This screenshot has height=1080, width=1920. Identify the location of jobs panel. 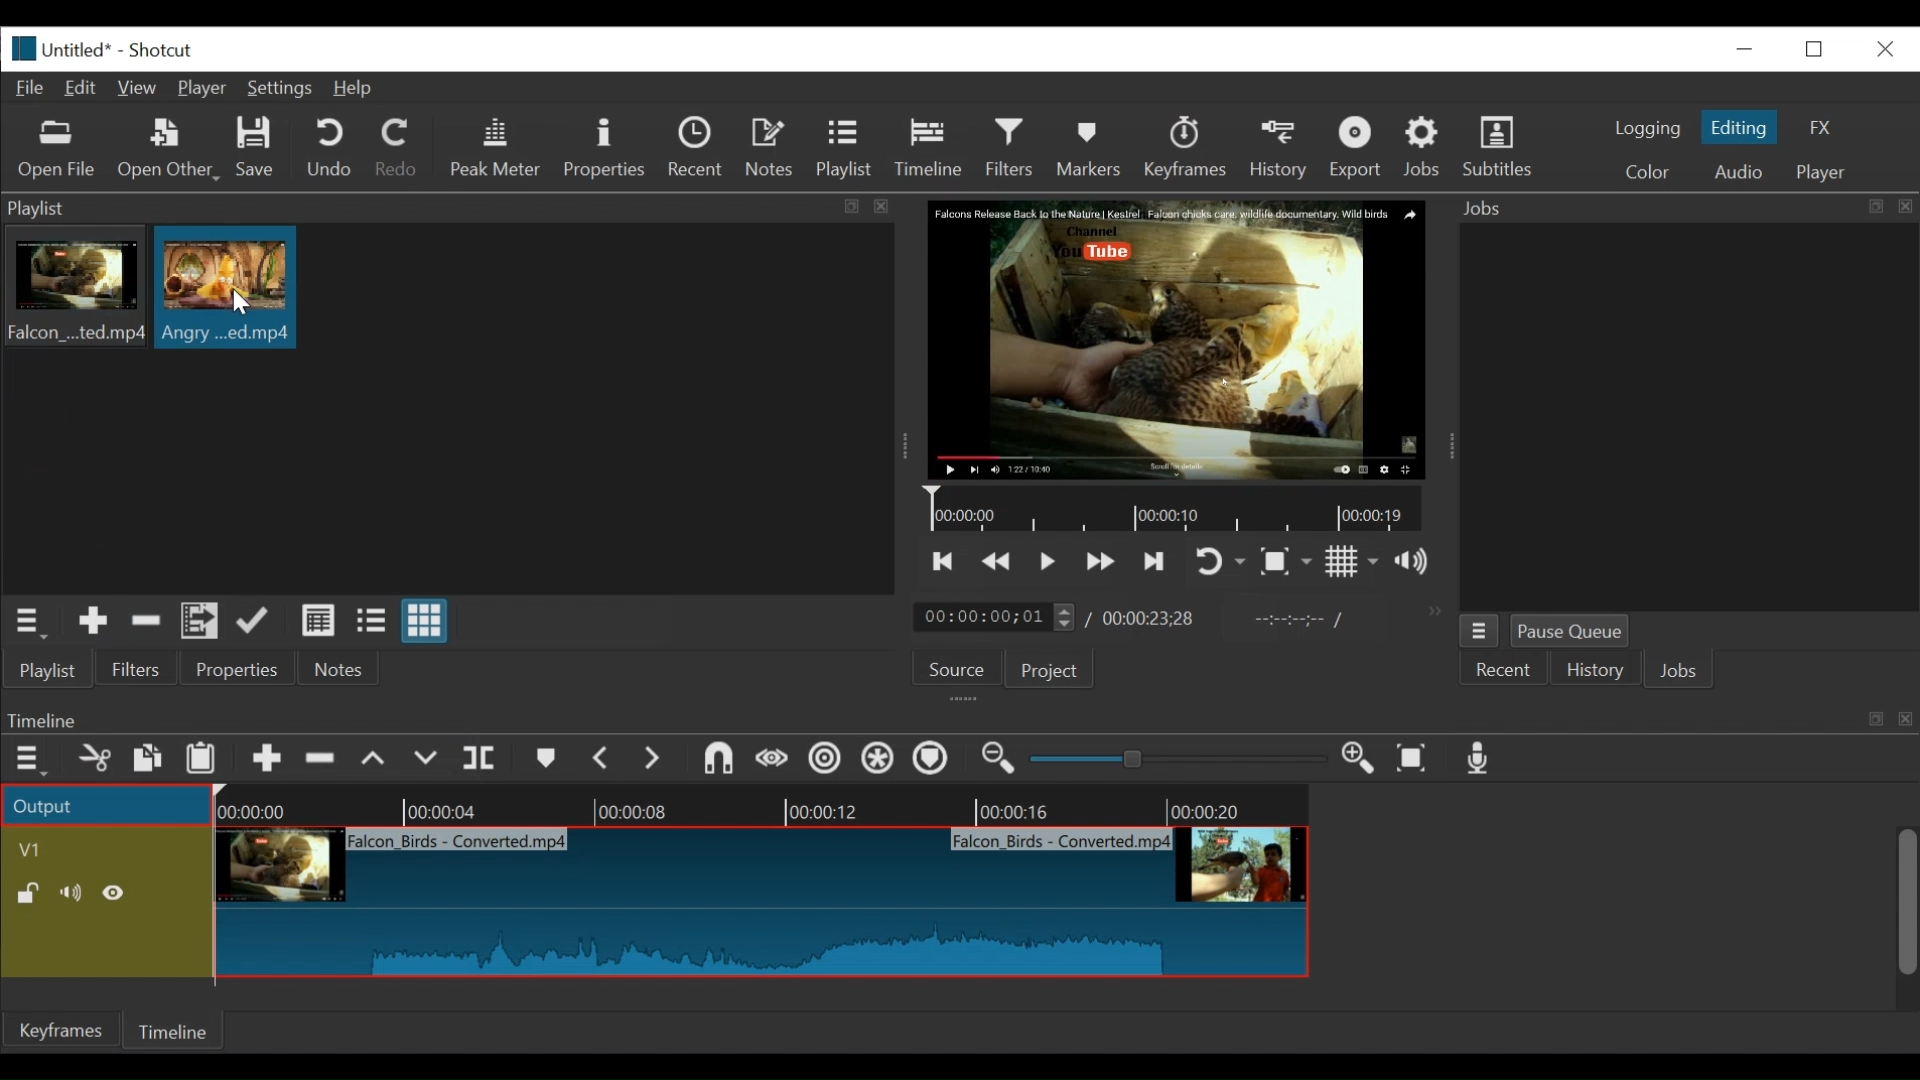
(1688, 416).